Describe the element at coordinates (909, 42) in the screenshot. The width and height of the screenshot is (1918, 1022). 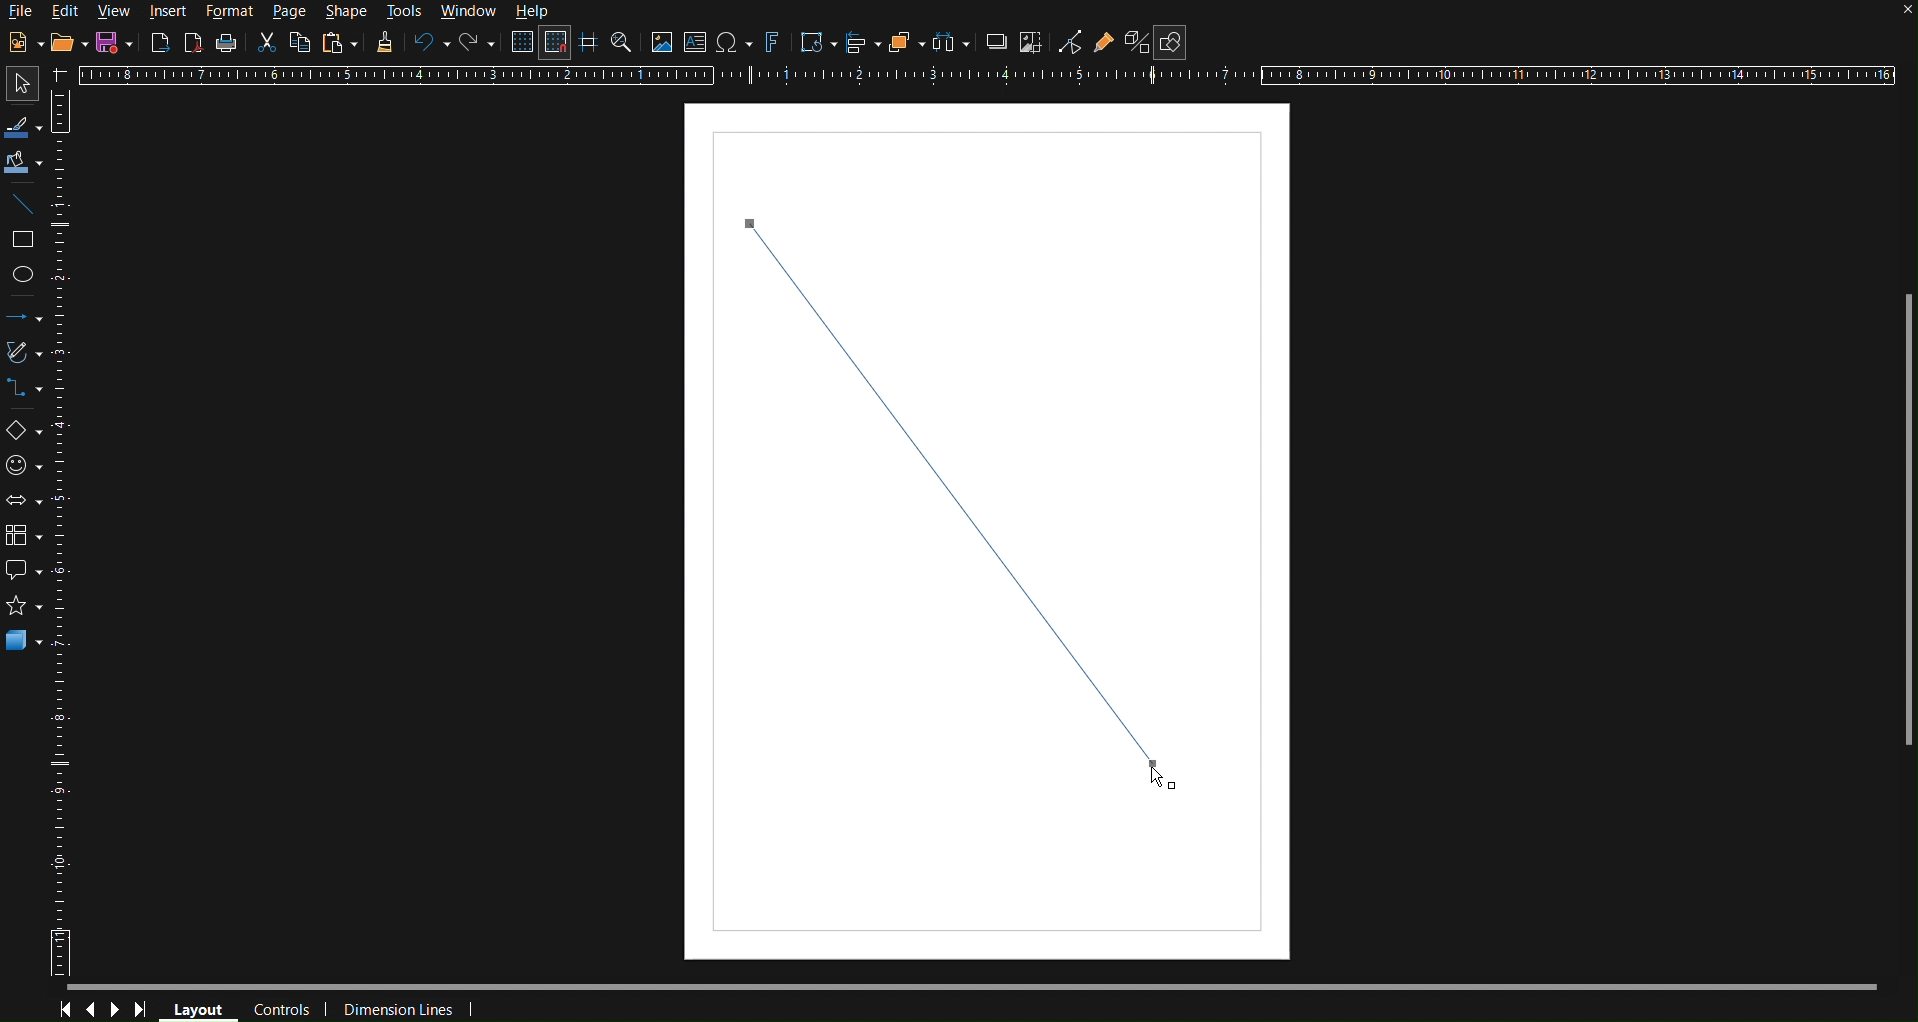
I see `Arrange` at that location.